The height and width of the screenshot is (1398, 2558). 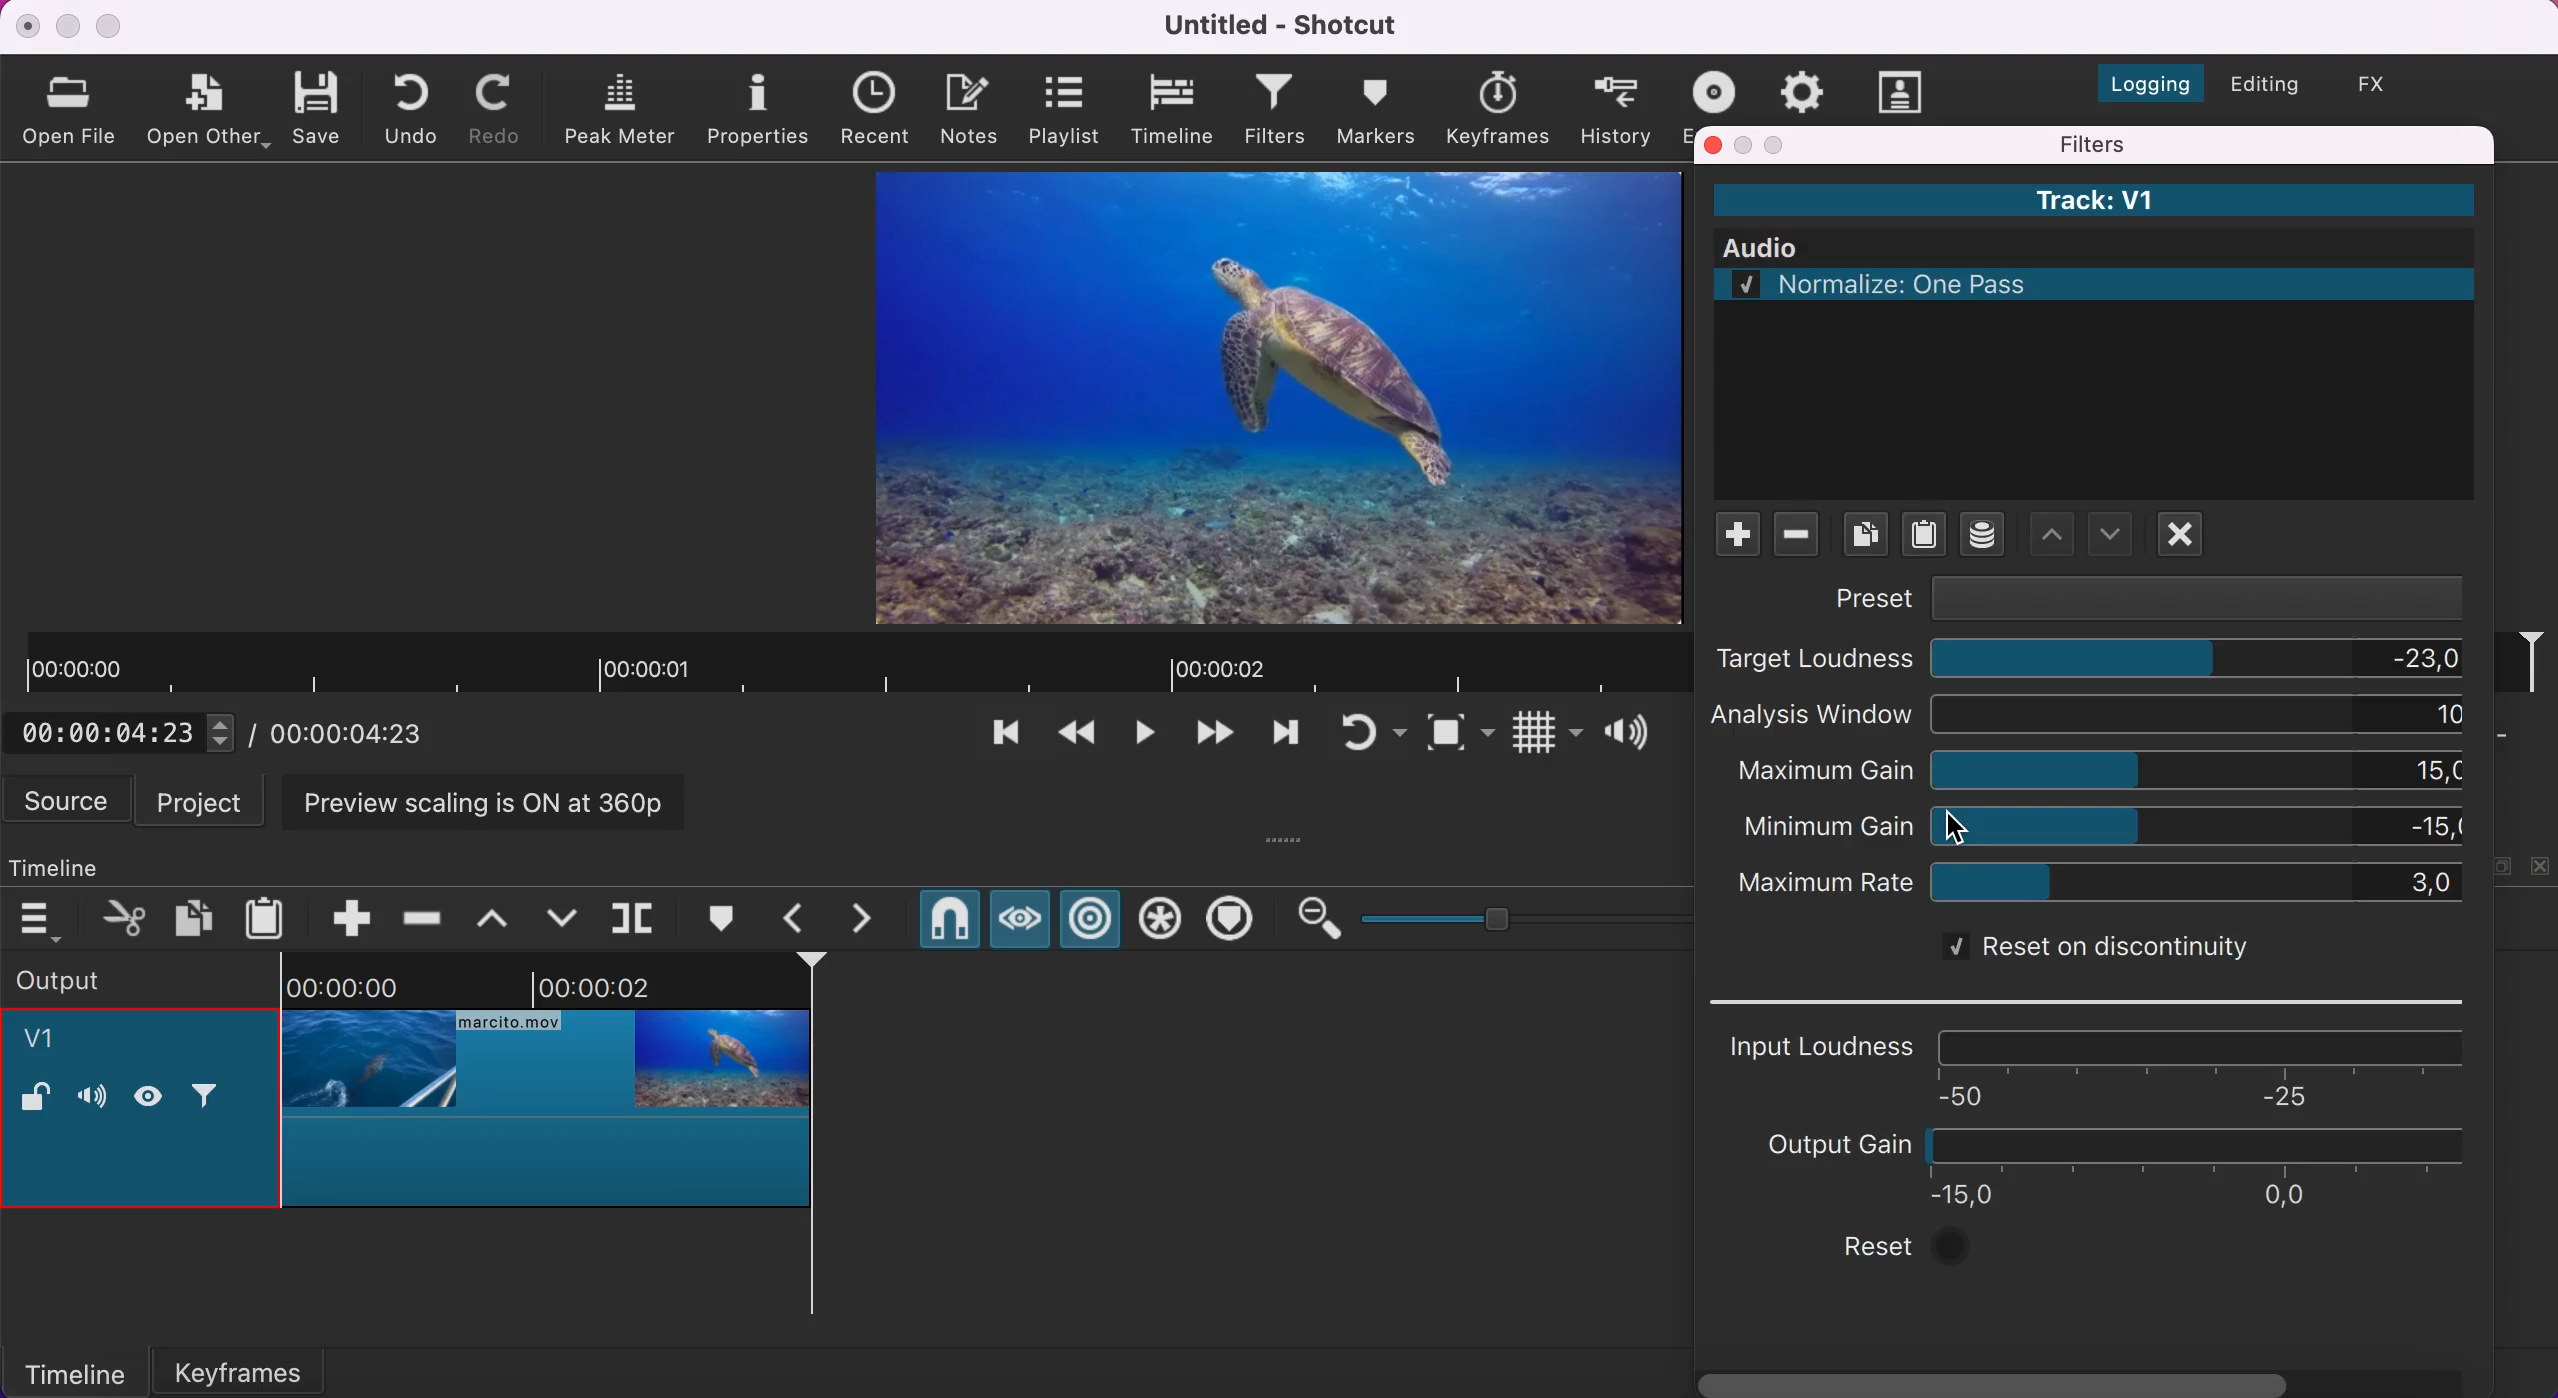 What do you see at coordinates (74, 1371) in the screenshot?
I see `timeline` at bounding box center [74, 1371].